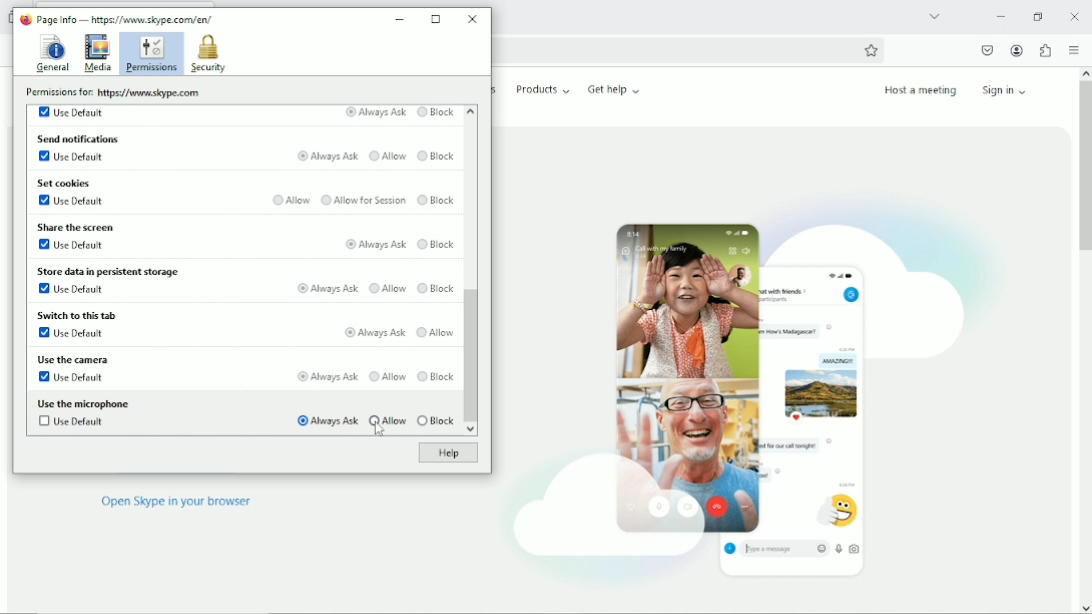  Describe the element at coordinates (1008, 89) in the screenshot. I see `Sign in` at that location.